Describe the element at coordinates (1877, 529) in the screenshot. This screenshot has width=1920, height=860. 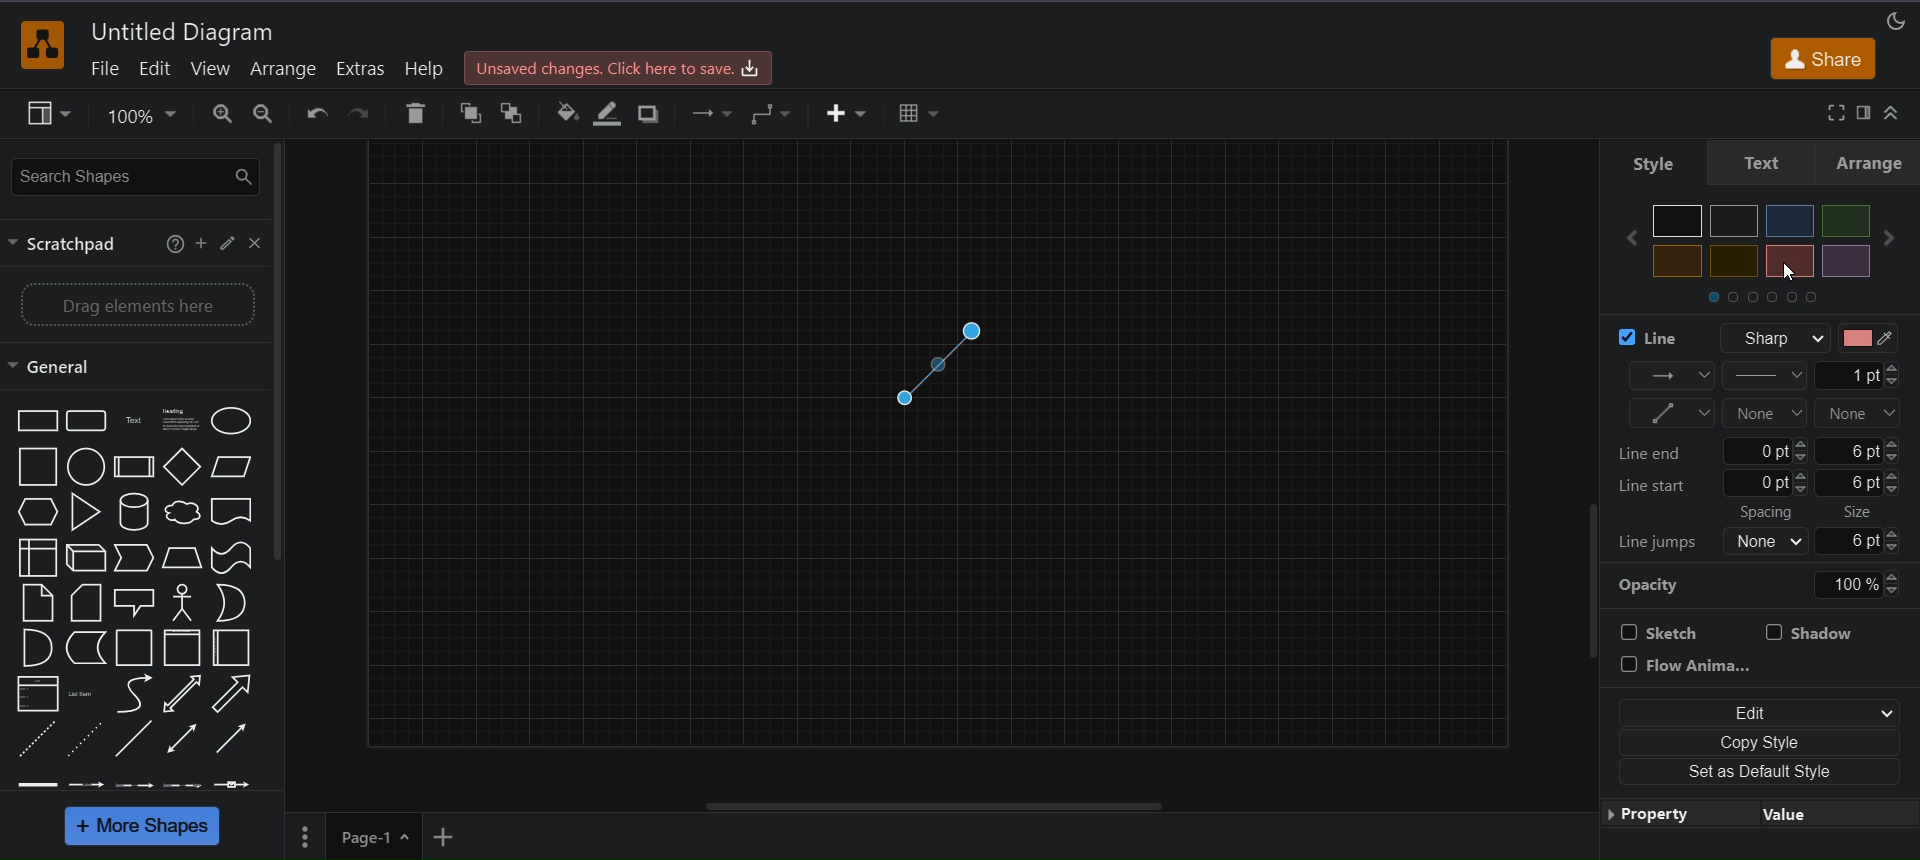
I see `size` at that location.